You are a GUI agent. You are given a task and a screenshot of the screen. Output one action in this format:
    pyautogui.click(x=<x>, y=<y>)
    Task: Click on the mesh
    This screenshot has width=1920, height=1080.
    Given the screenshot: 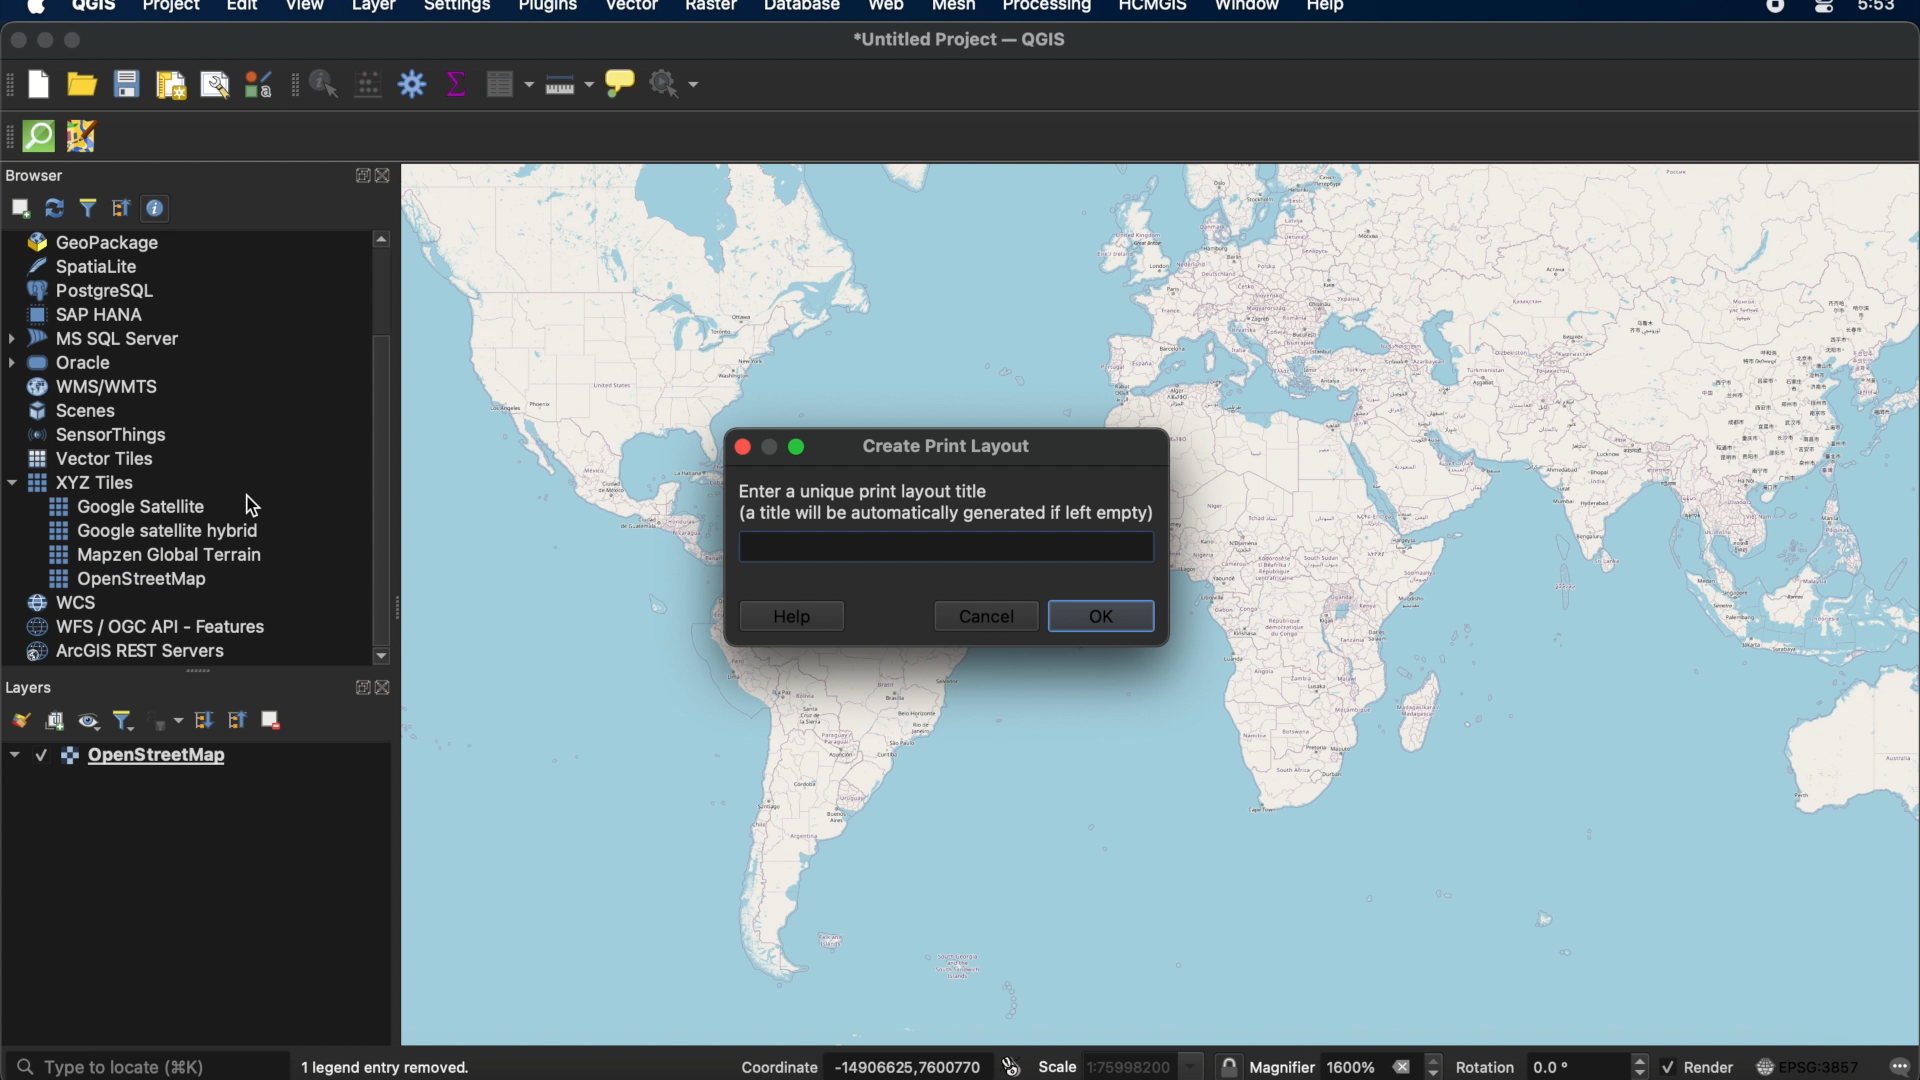 What is the action you would take?
    pyautogui.click(x=957, y=8)
    